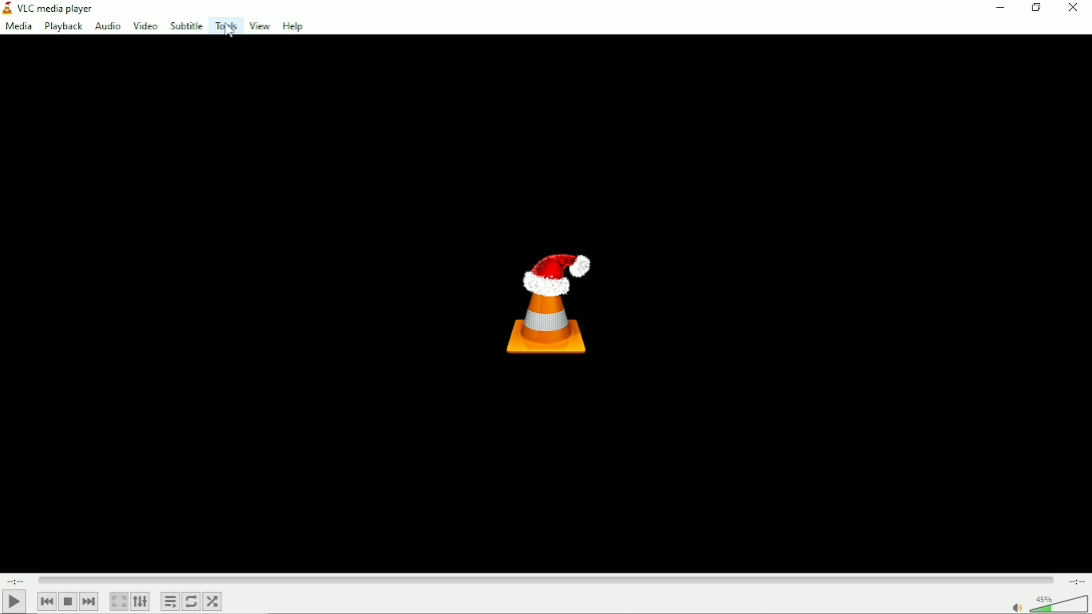  What do you see at coordinates (259, 26) in the screenshot?
I see `View` at bounding box center [259, 26].